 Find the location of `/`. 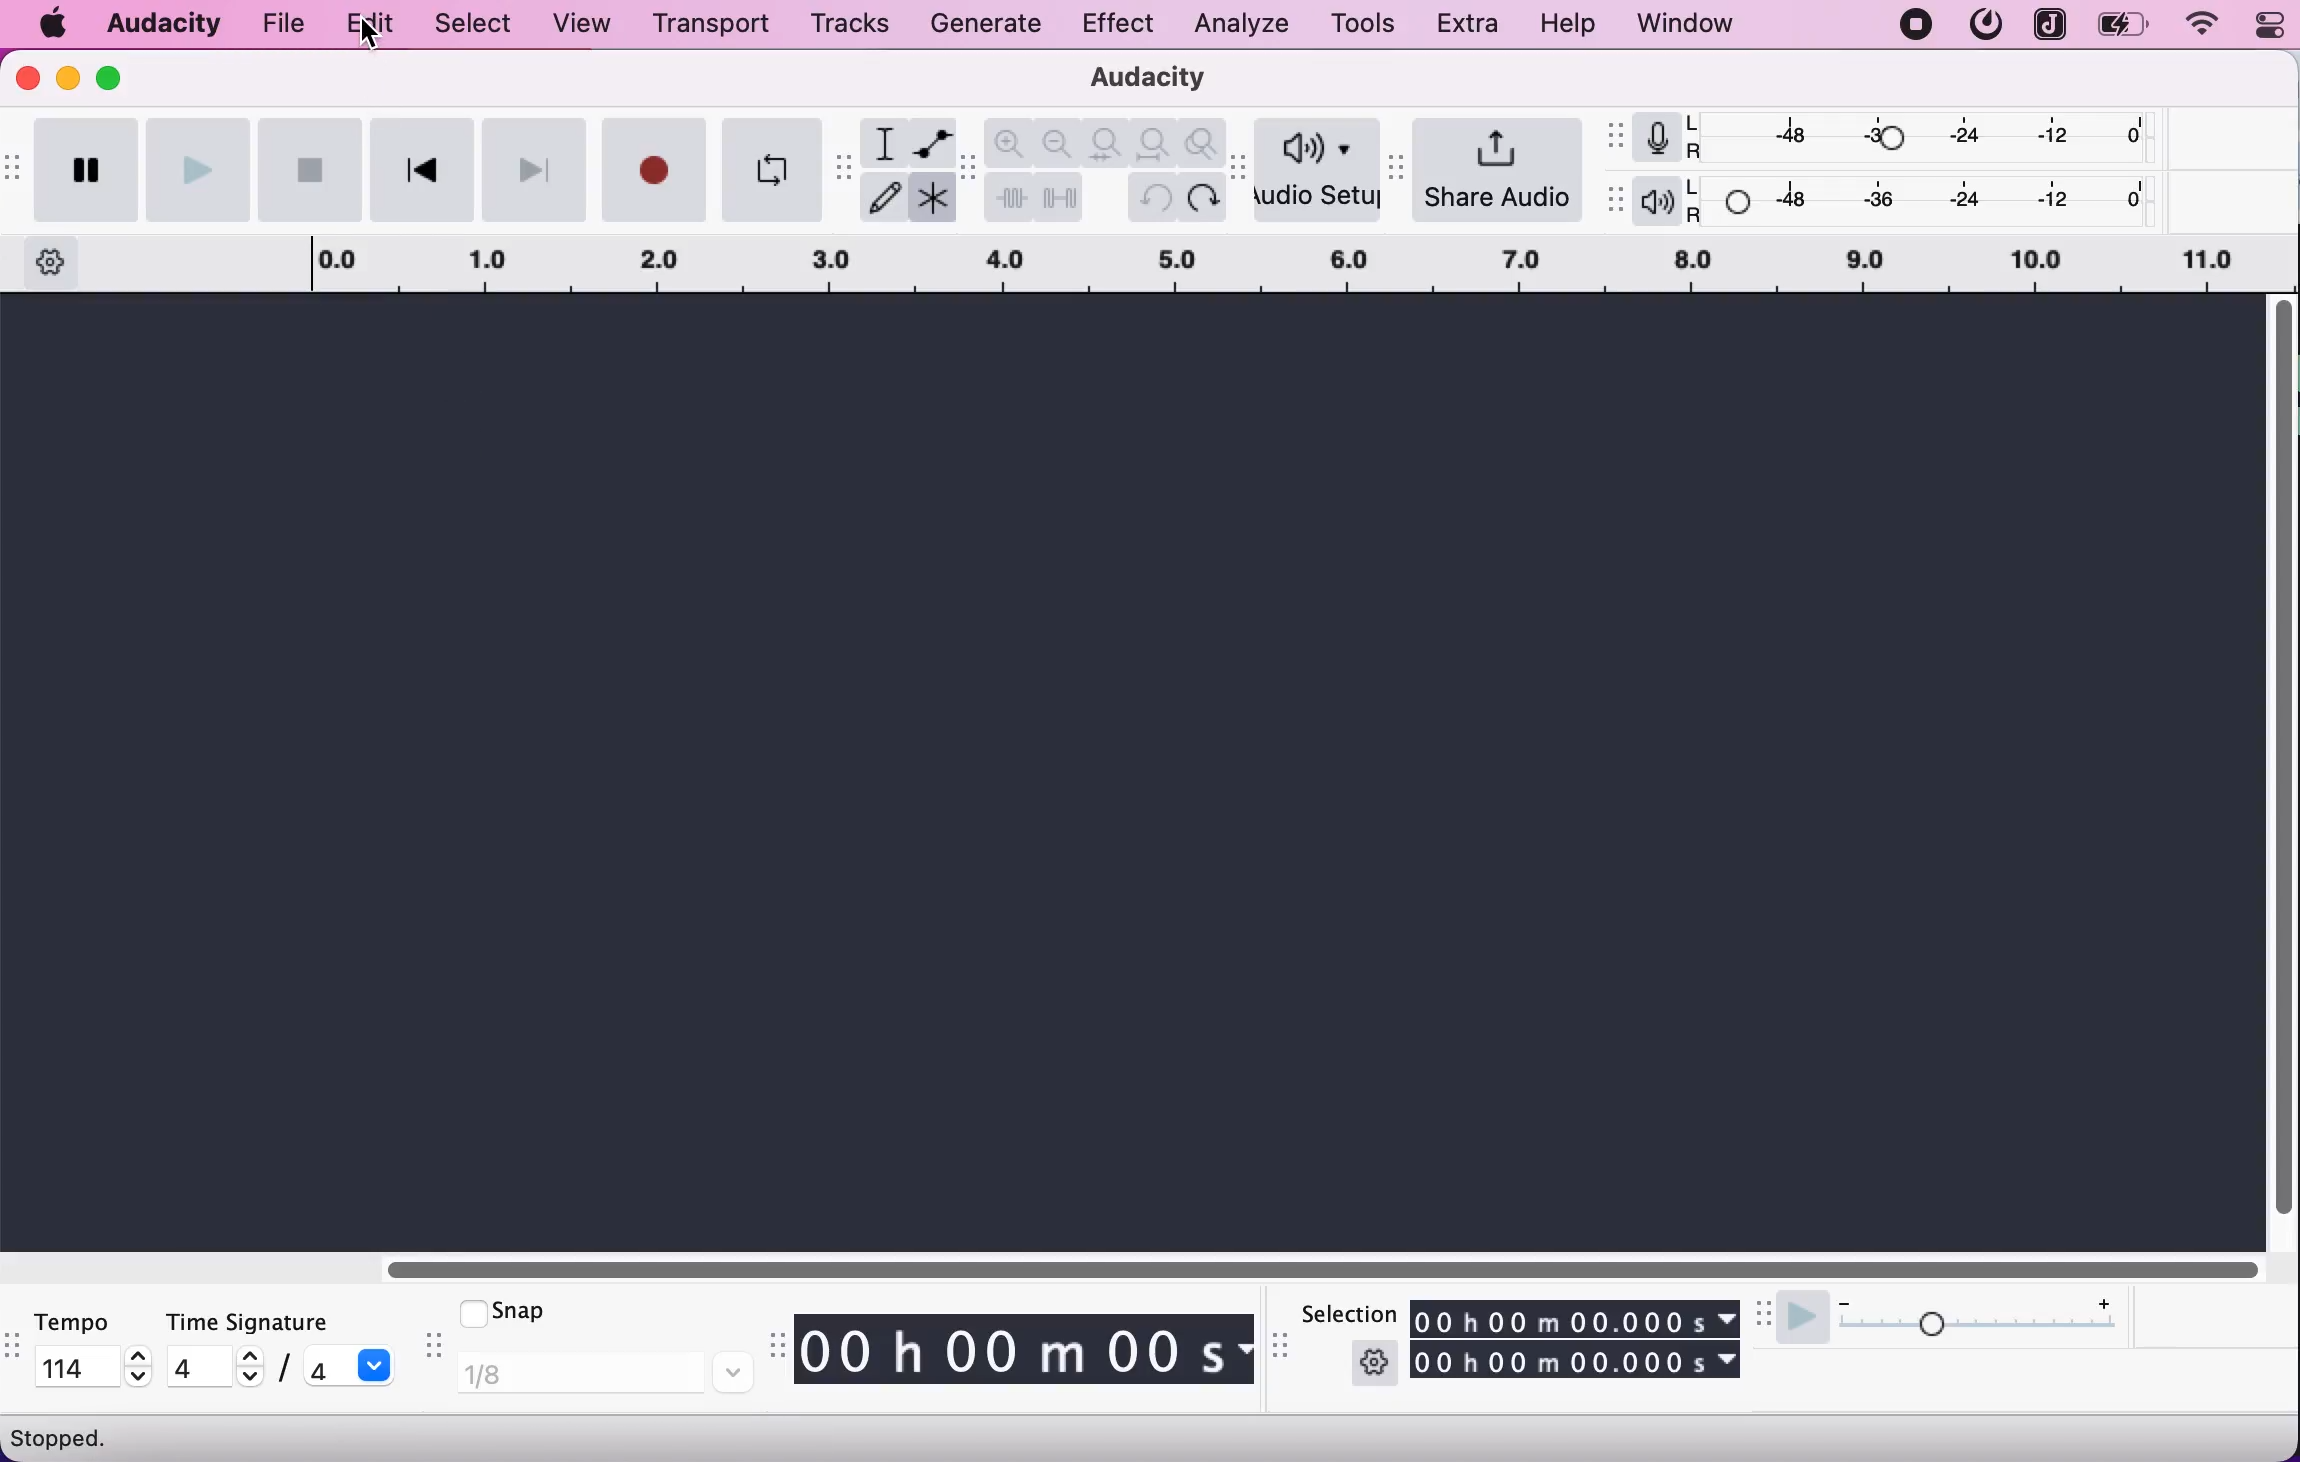

/ is located at coordinates (281, 1371).